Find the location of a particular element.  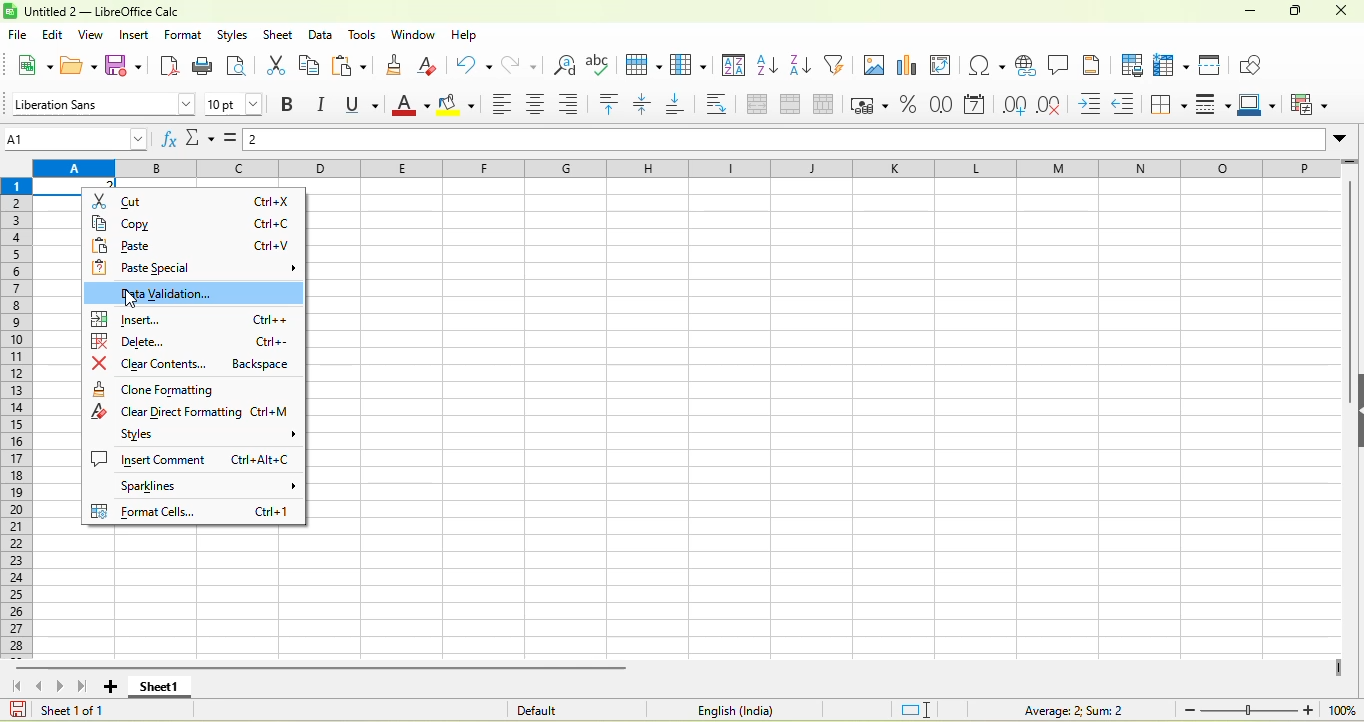

default is located at coordinates (563, 711).